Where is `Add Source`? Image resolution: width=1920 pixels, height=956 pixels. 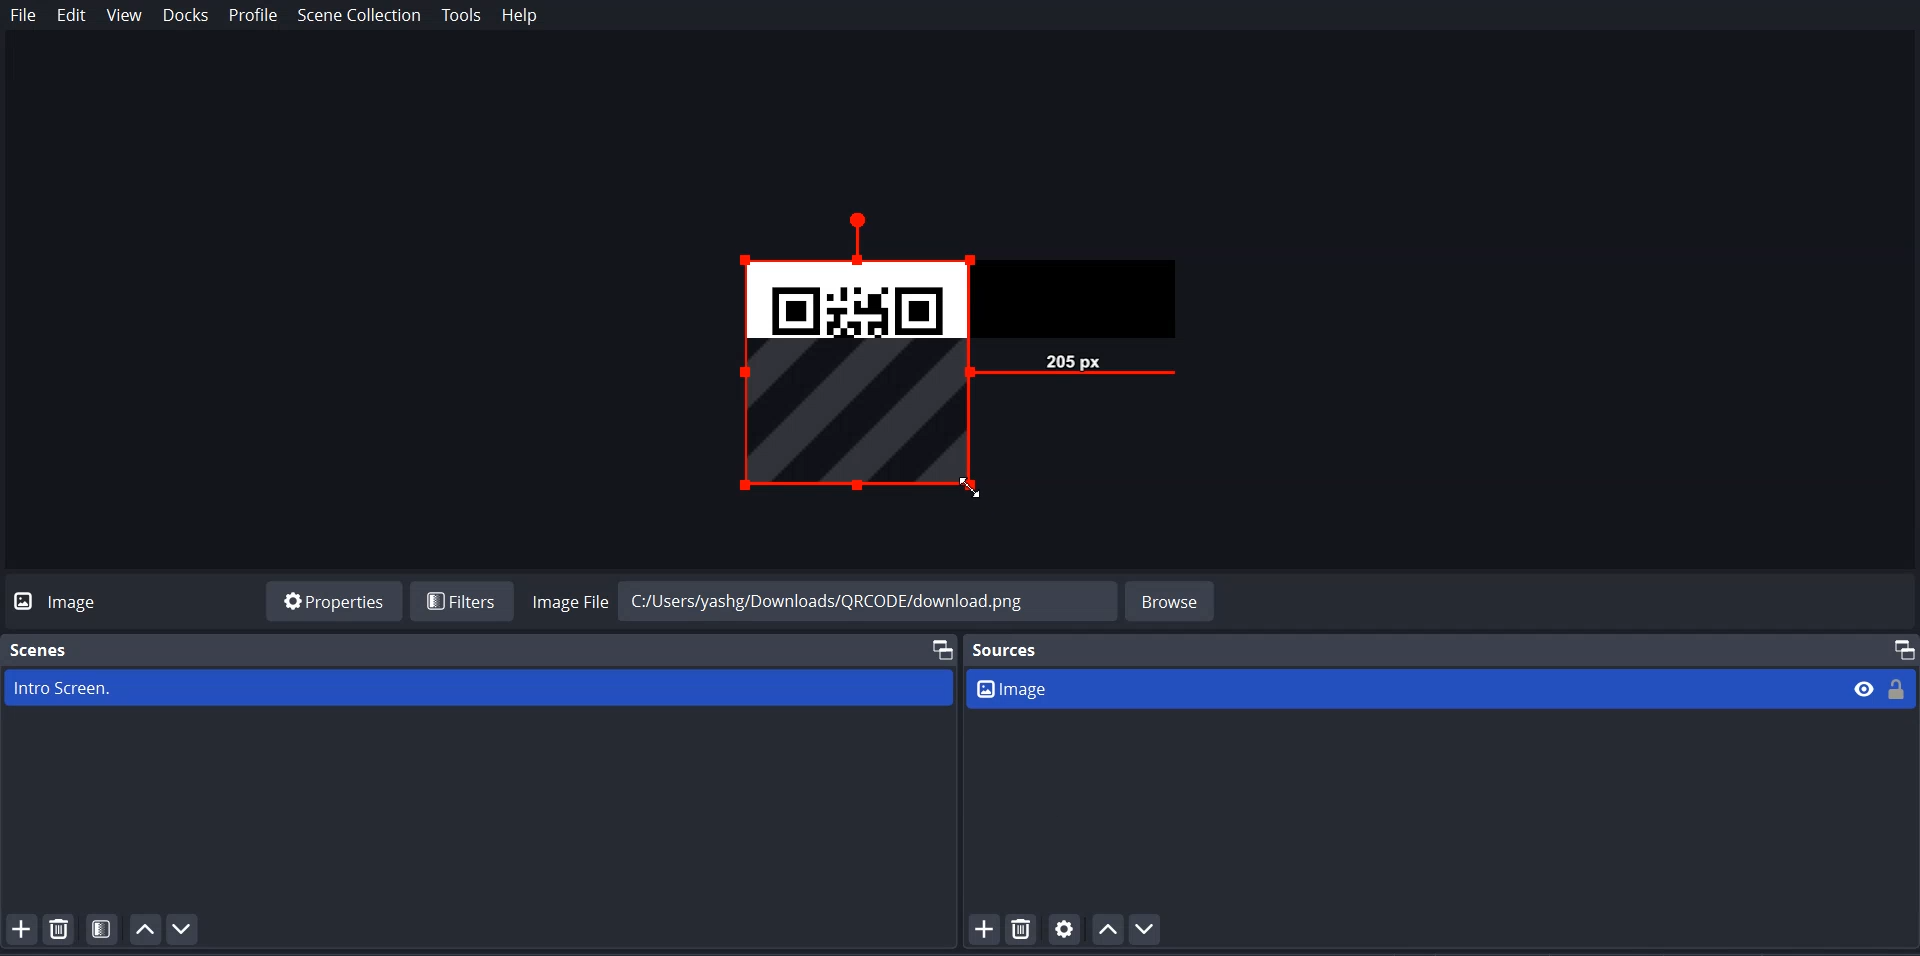
Add Source is located at coordinates (983, 929).